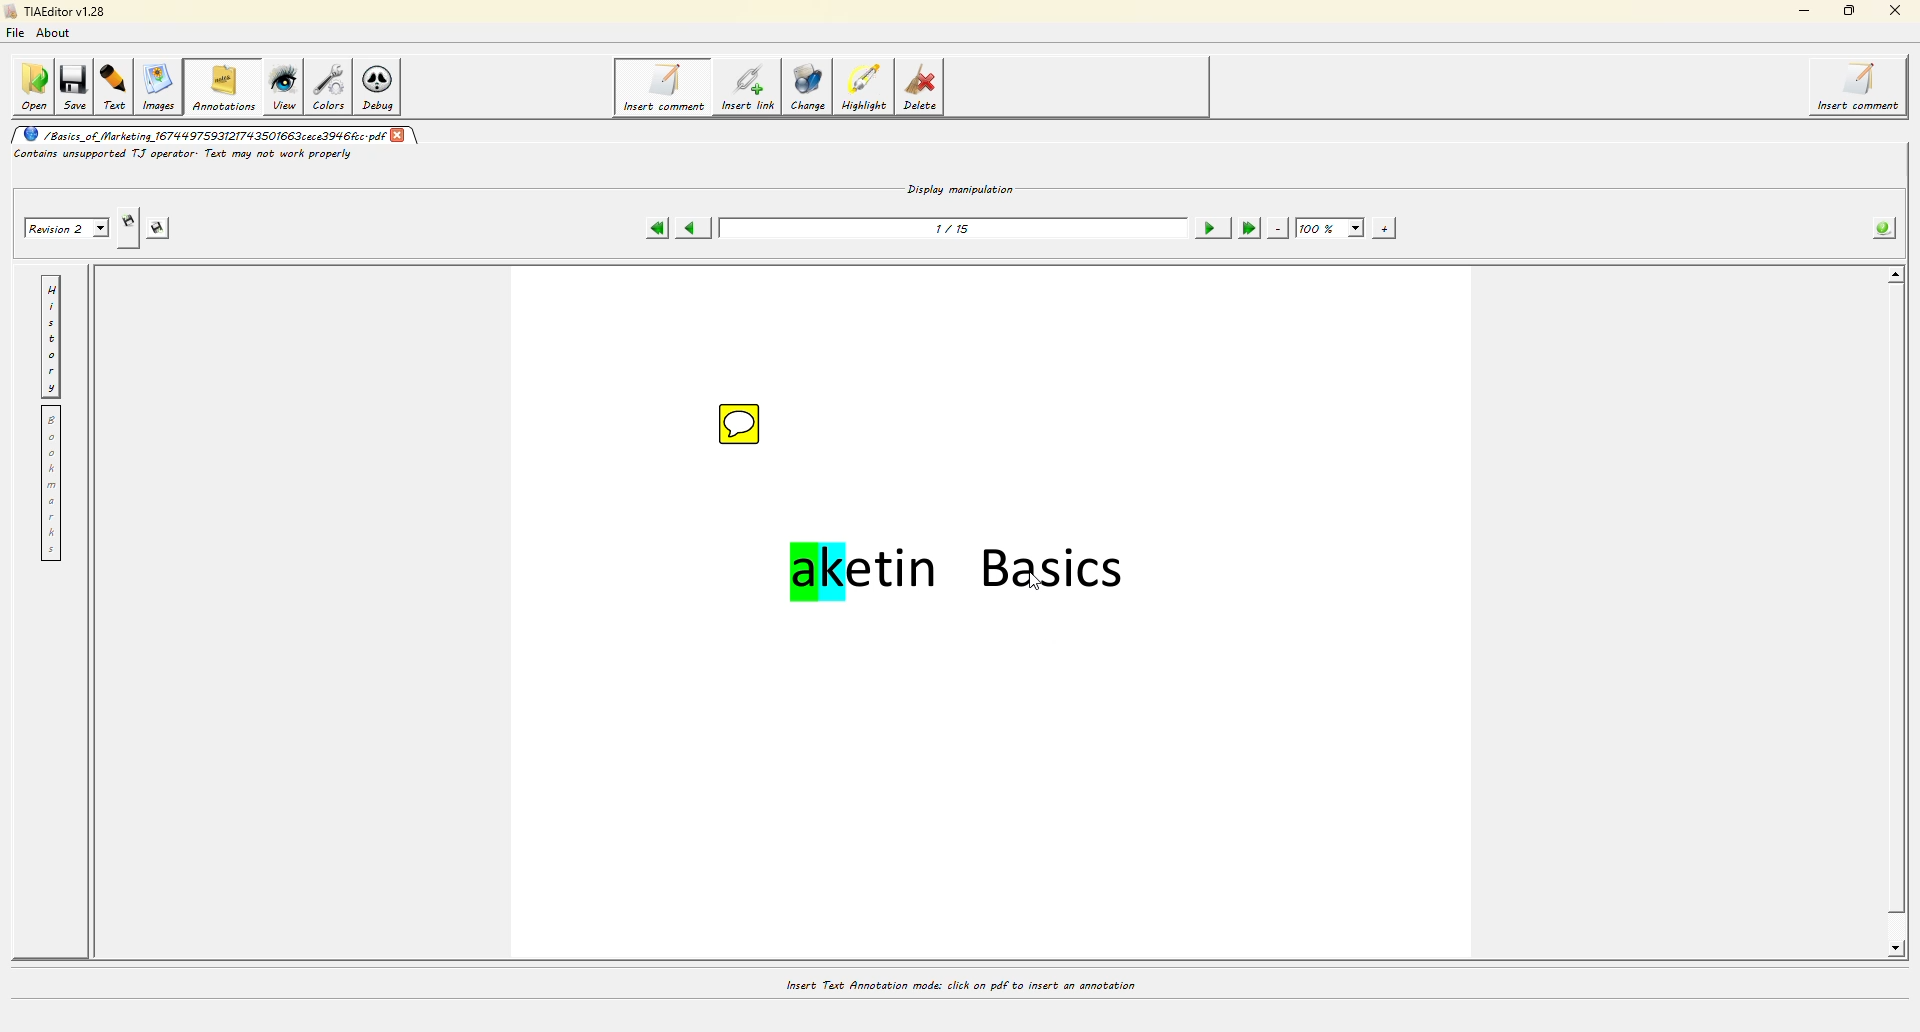 The width and height of the screenshot is (1920, 1032). I want to click on zoom in, so click(1384, 228).